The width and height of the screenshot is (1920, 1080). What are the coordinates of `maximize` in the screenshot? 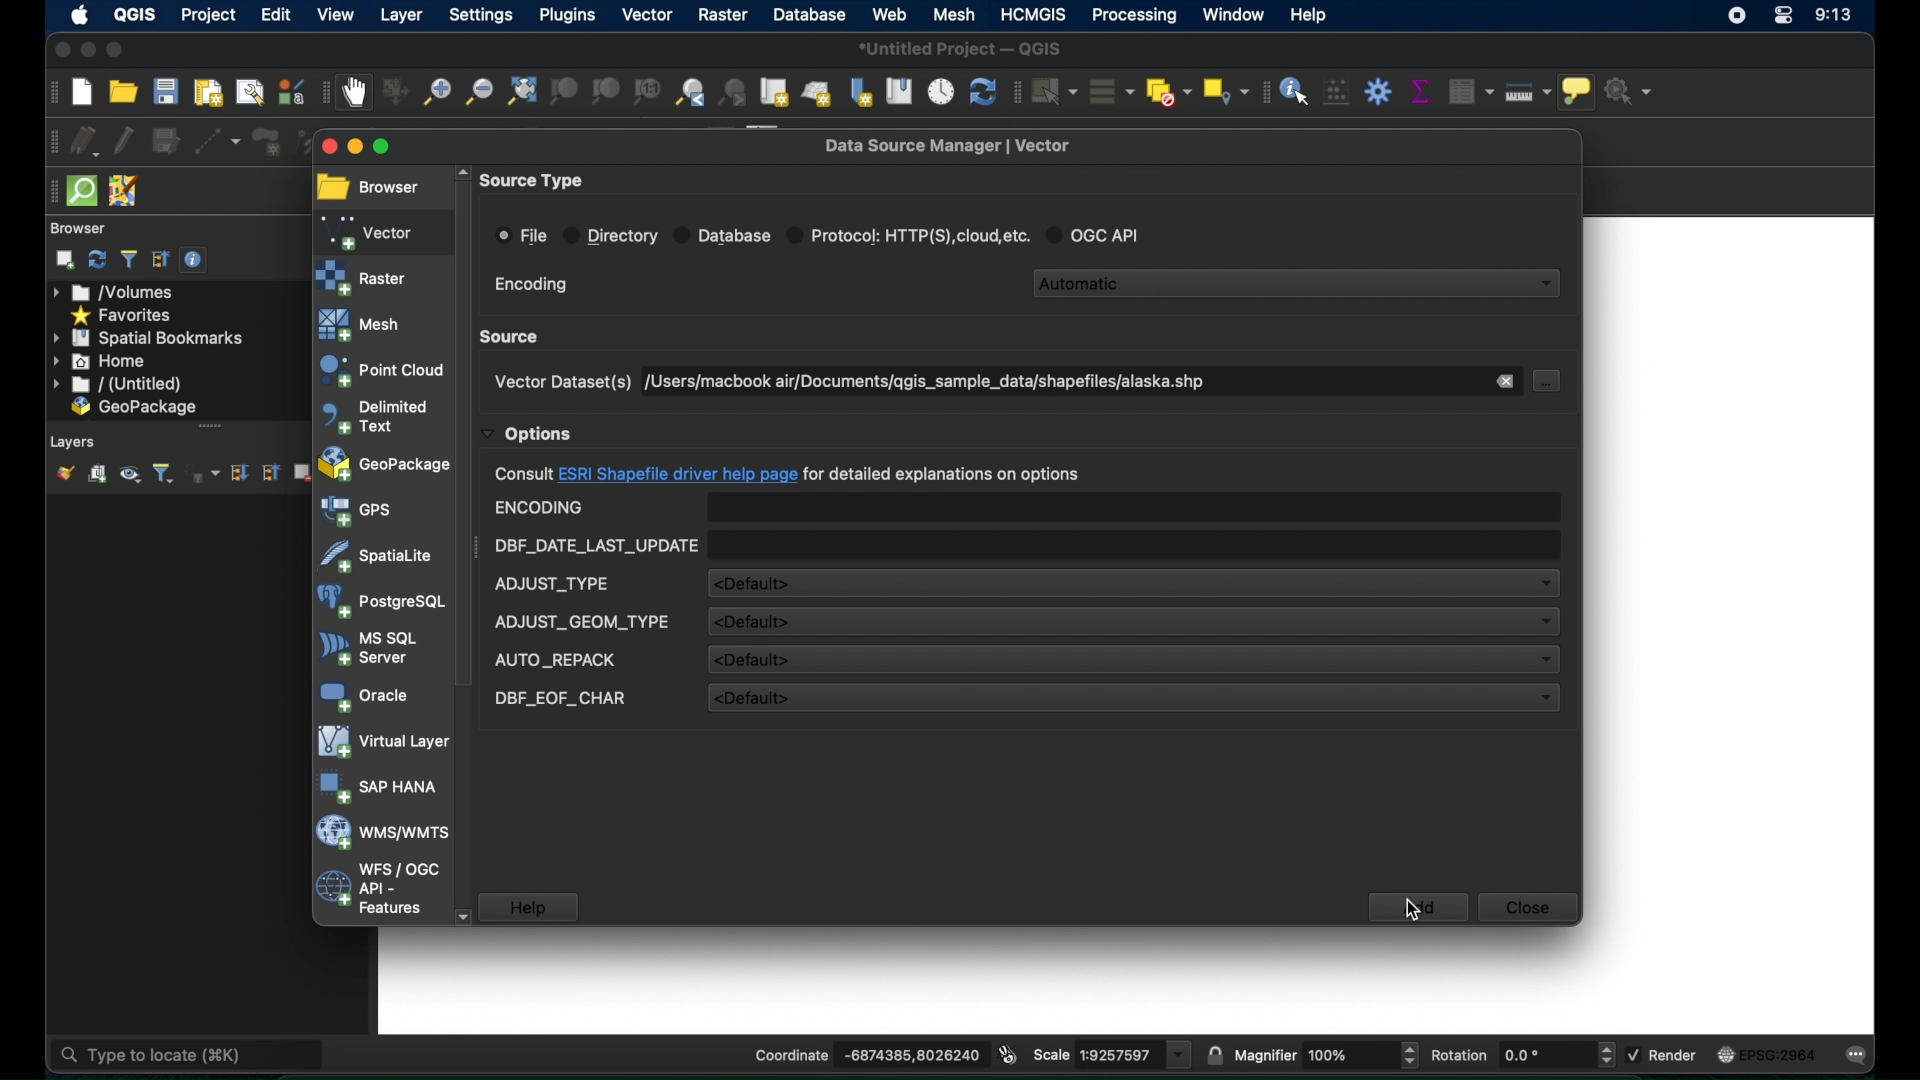 It's located at (397, 149).